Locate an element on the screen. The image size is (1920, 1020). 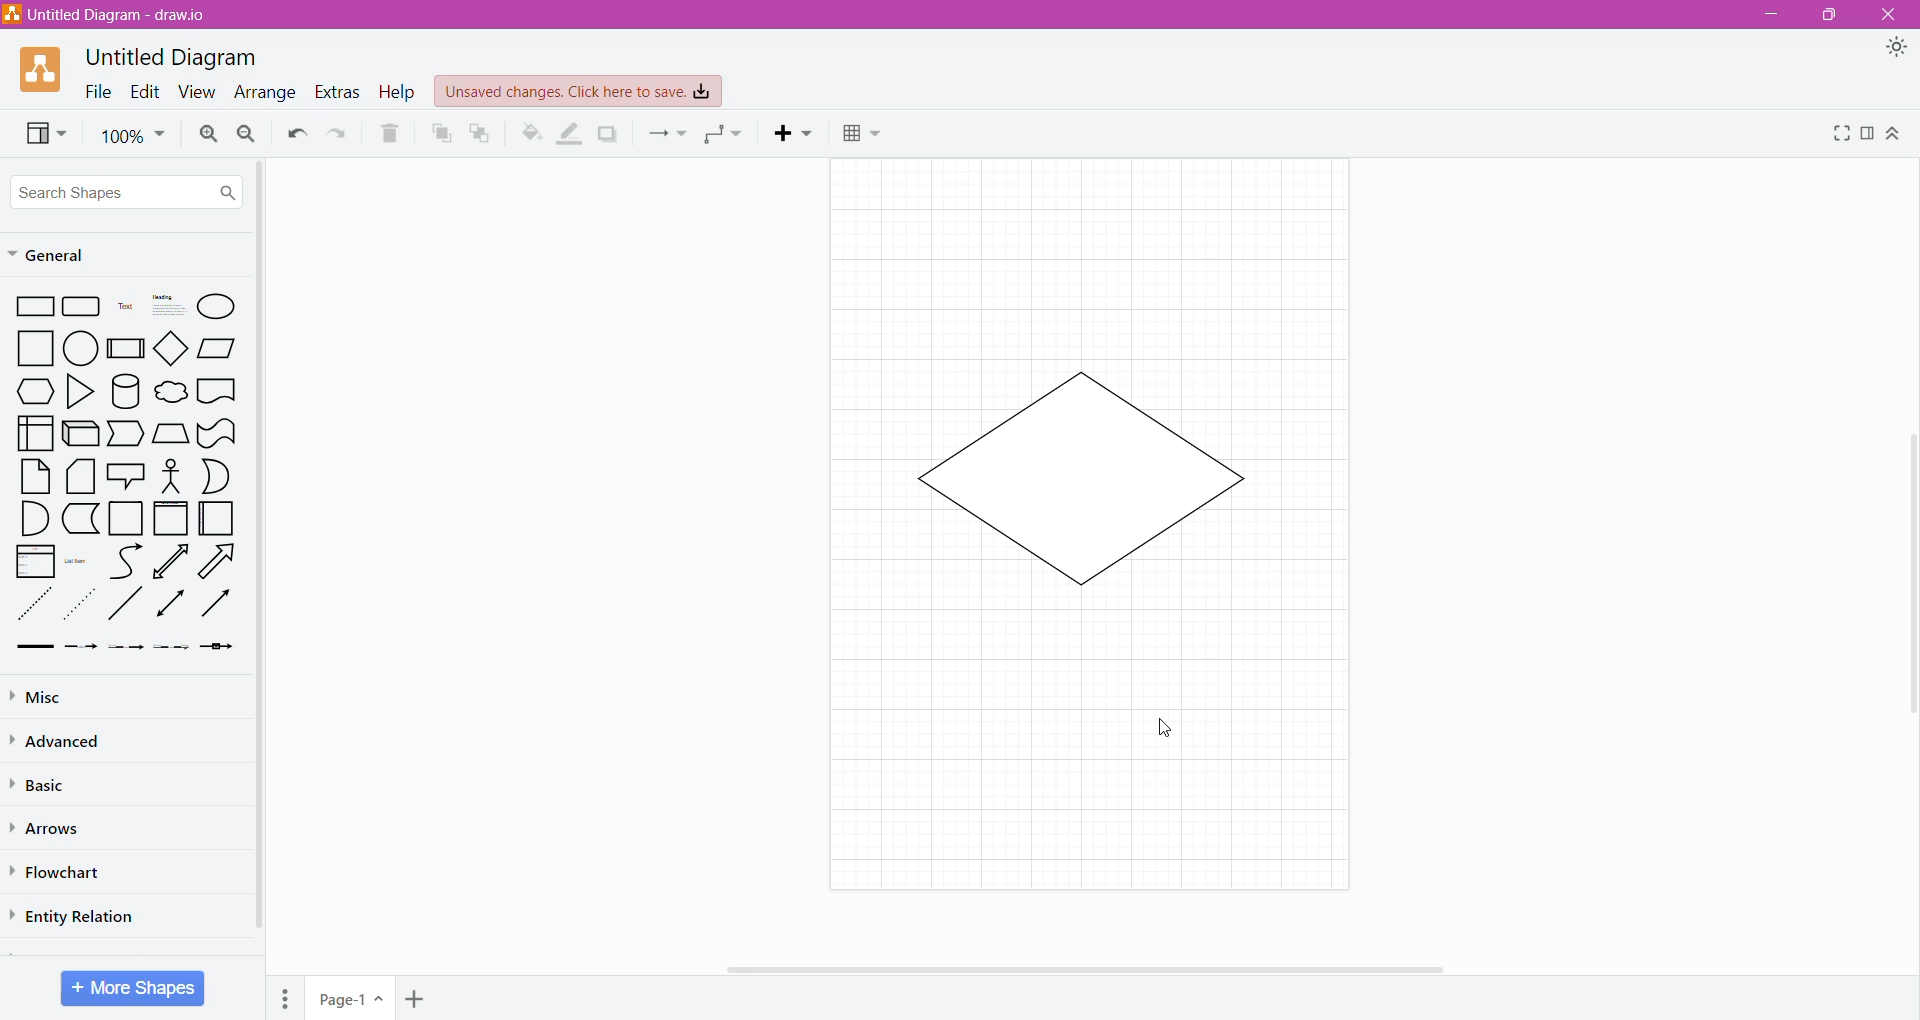
Shape locked on Canvas is located at coordinates (1081, 476).